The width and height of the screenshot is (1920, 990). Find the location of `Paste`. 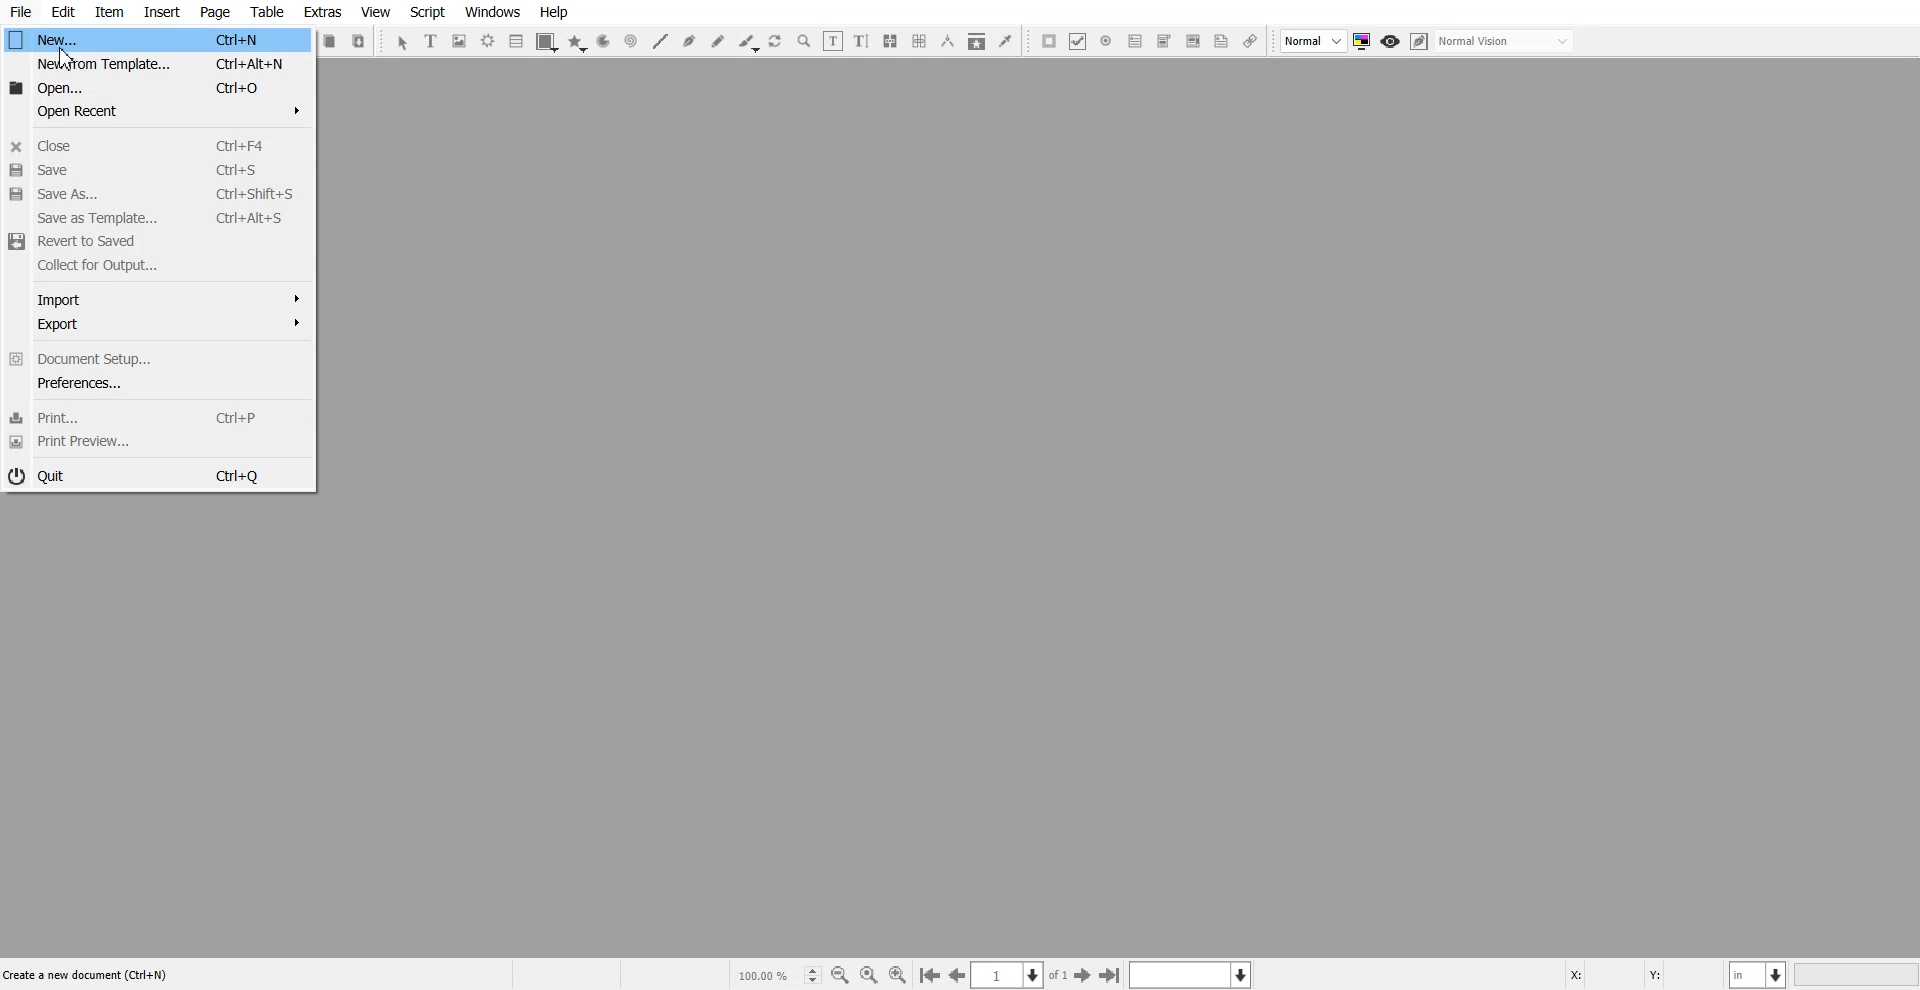

Paste is located at coordinates (359, 40).